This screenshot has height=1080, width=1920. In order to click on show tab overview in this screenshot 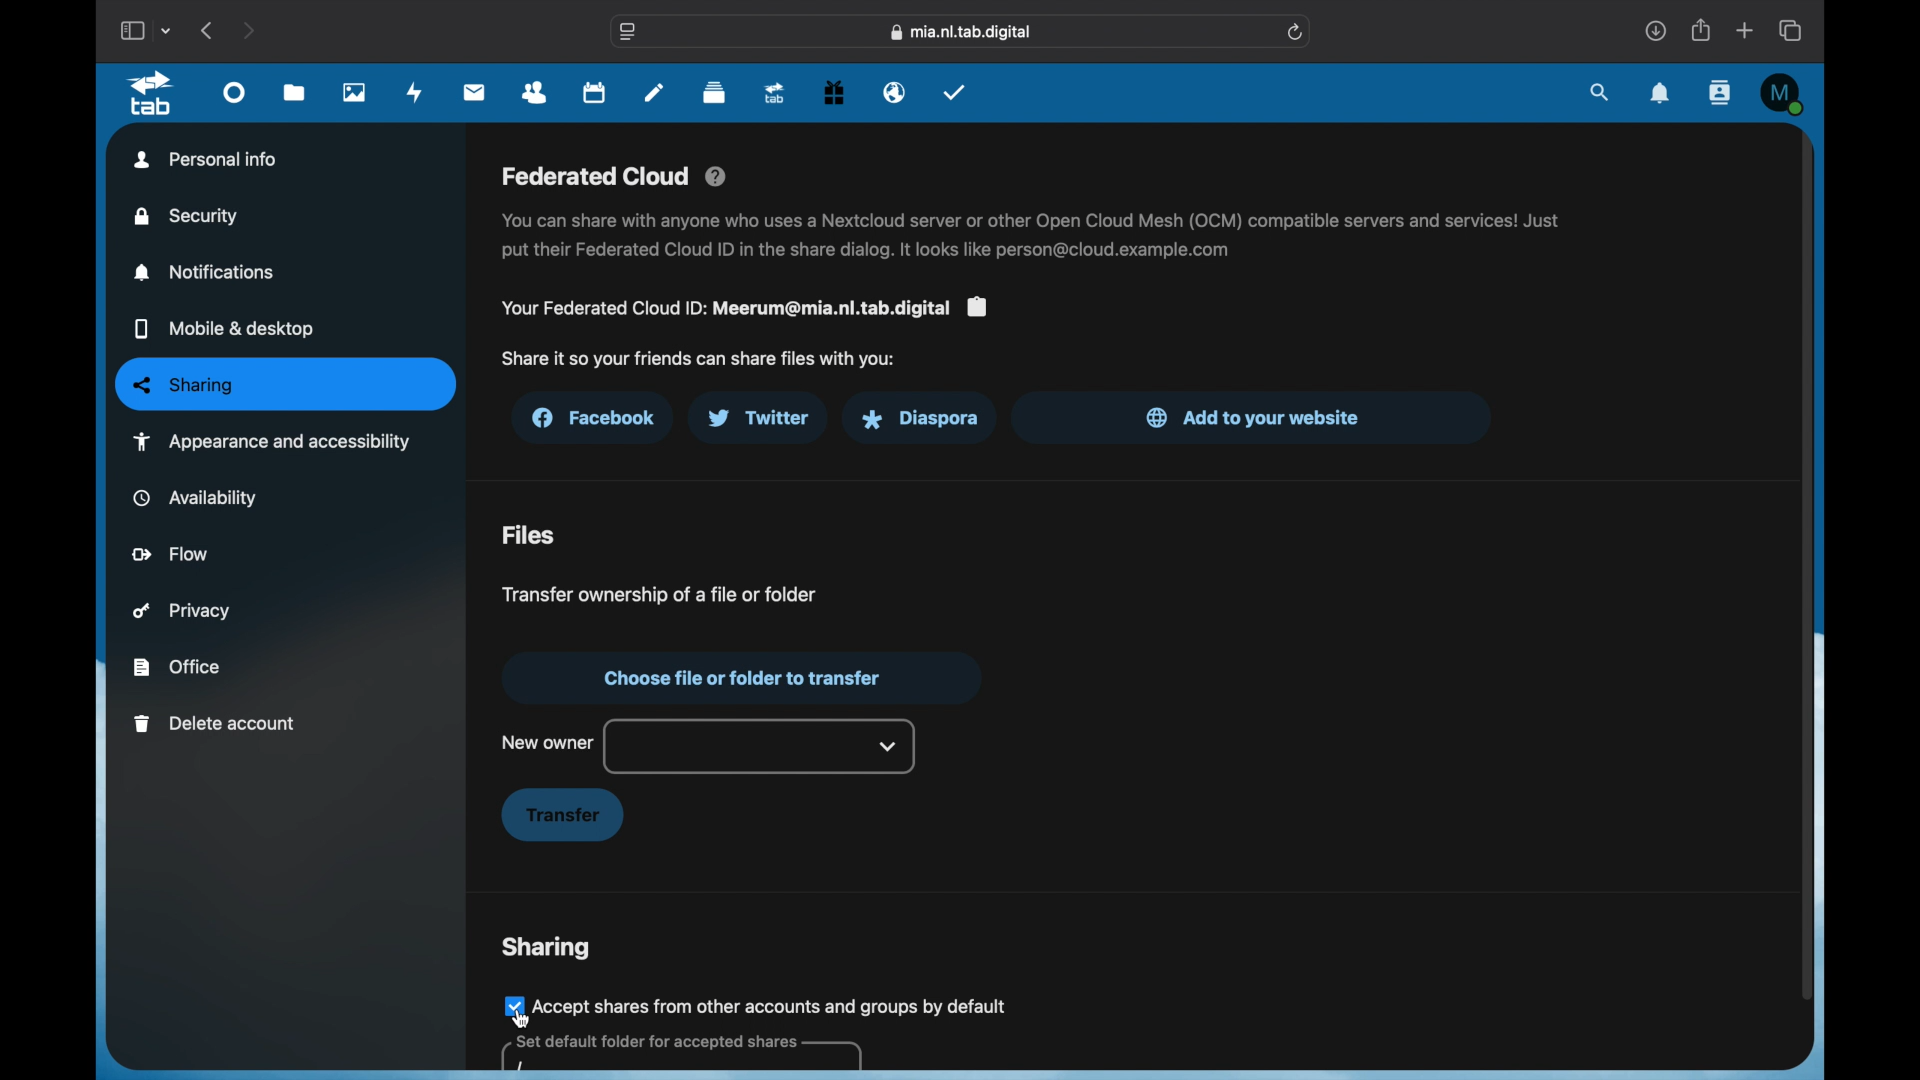, I will do `click(1792, 30)`.